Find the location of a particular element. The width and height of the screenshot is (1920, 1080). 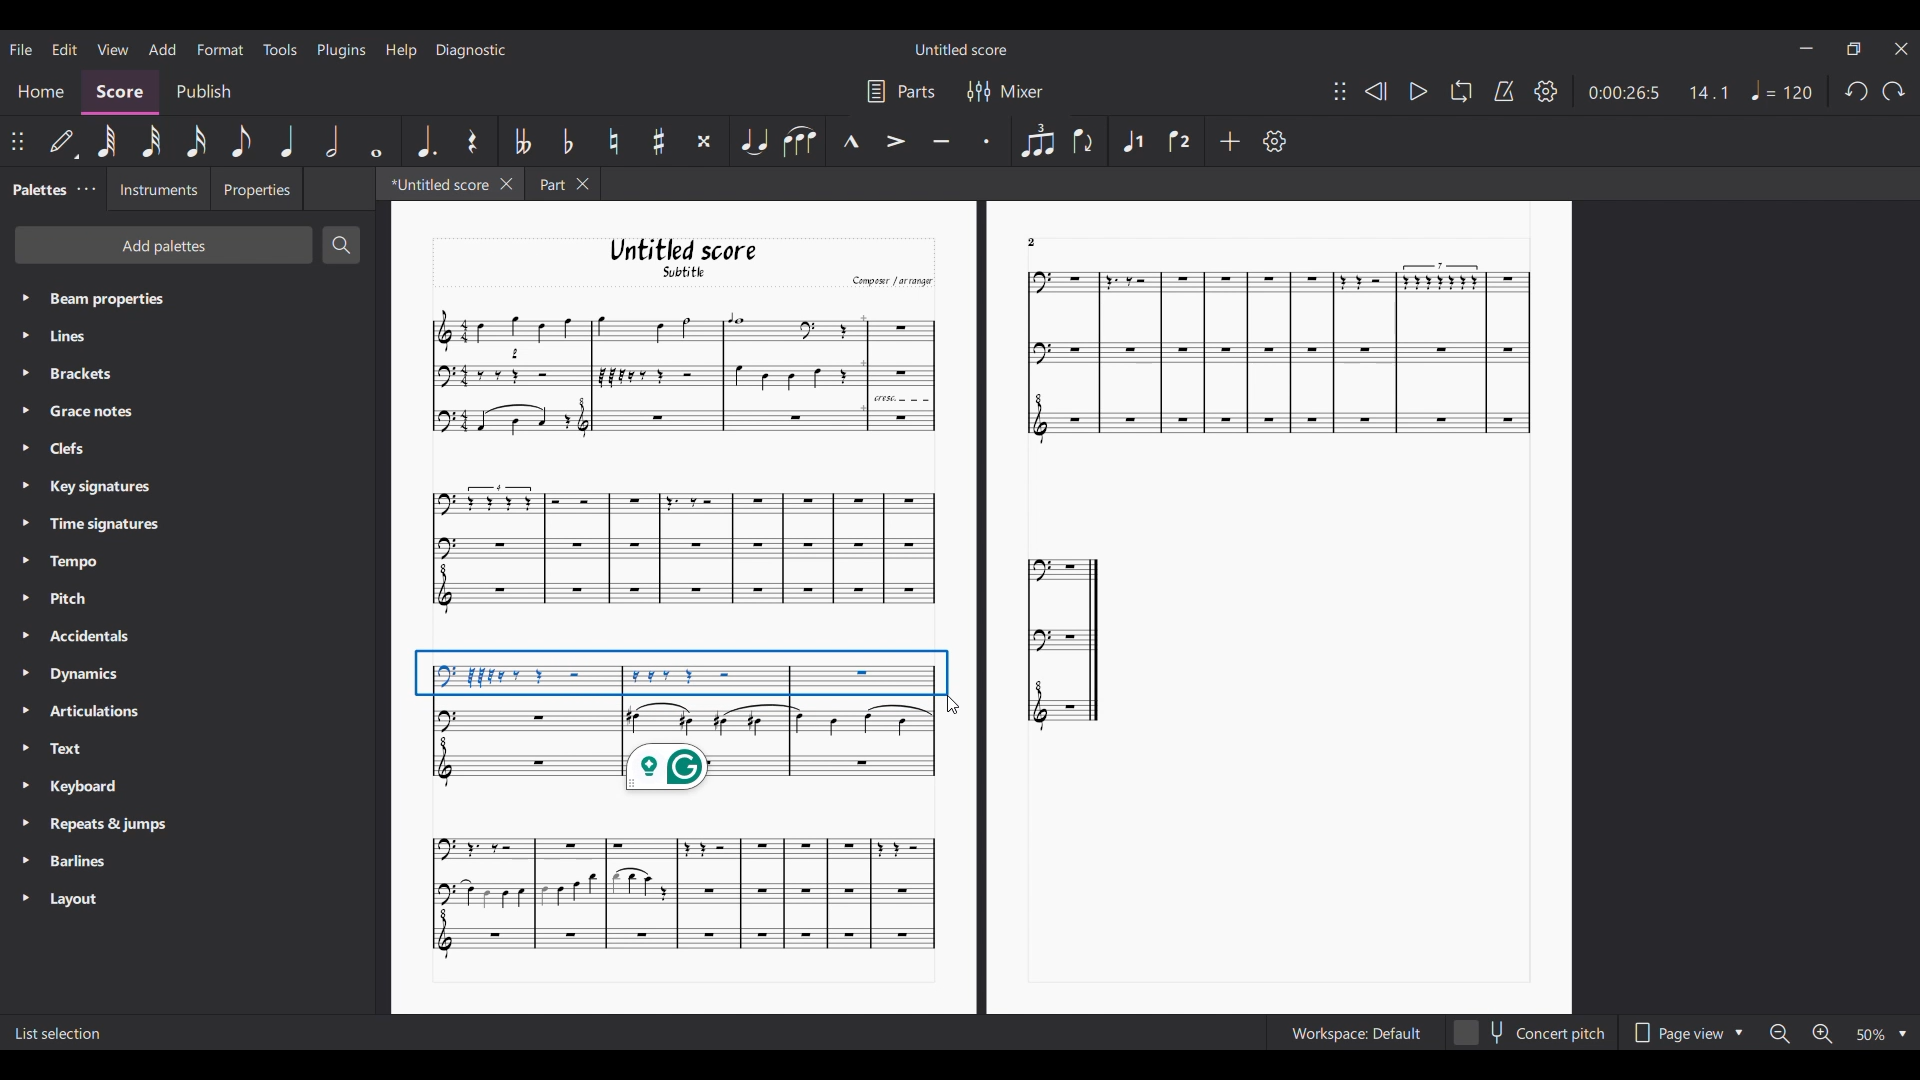

Metronome is located at coordinates (1504, 91).